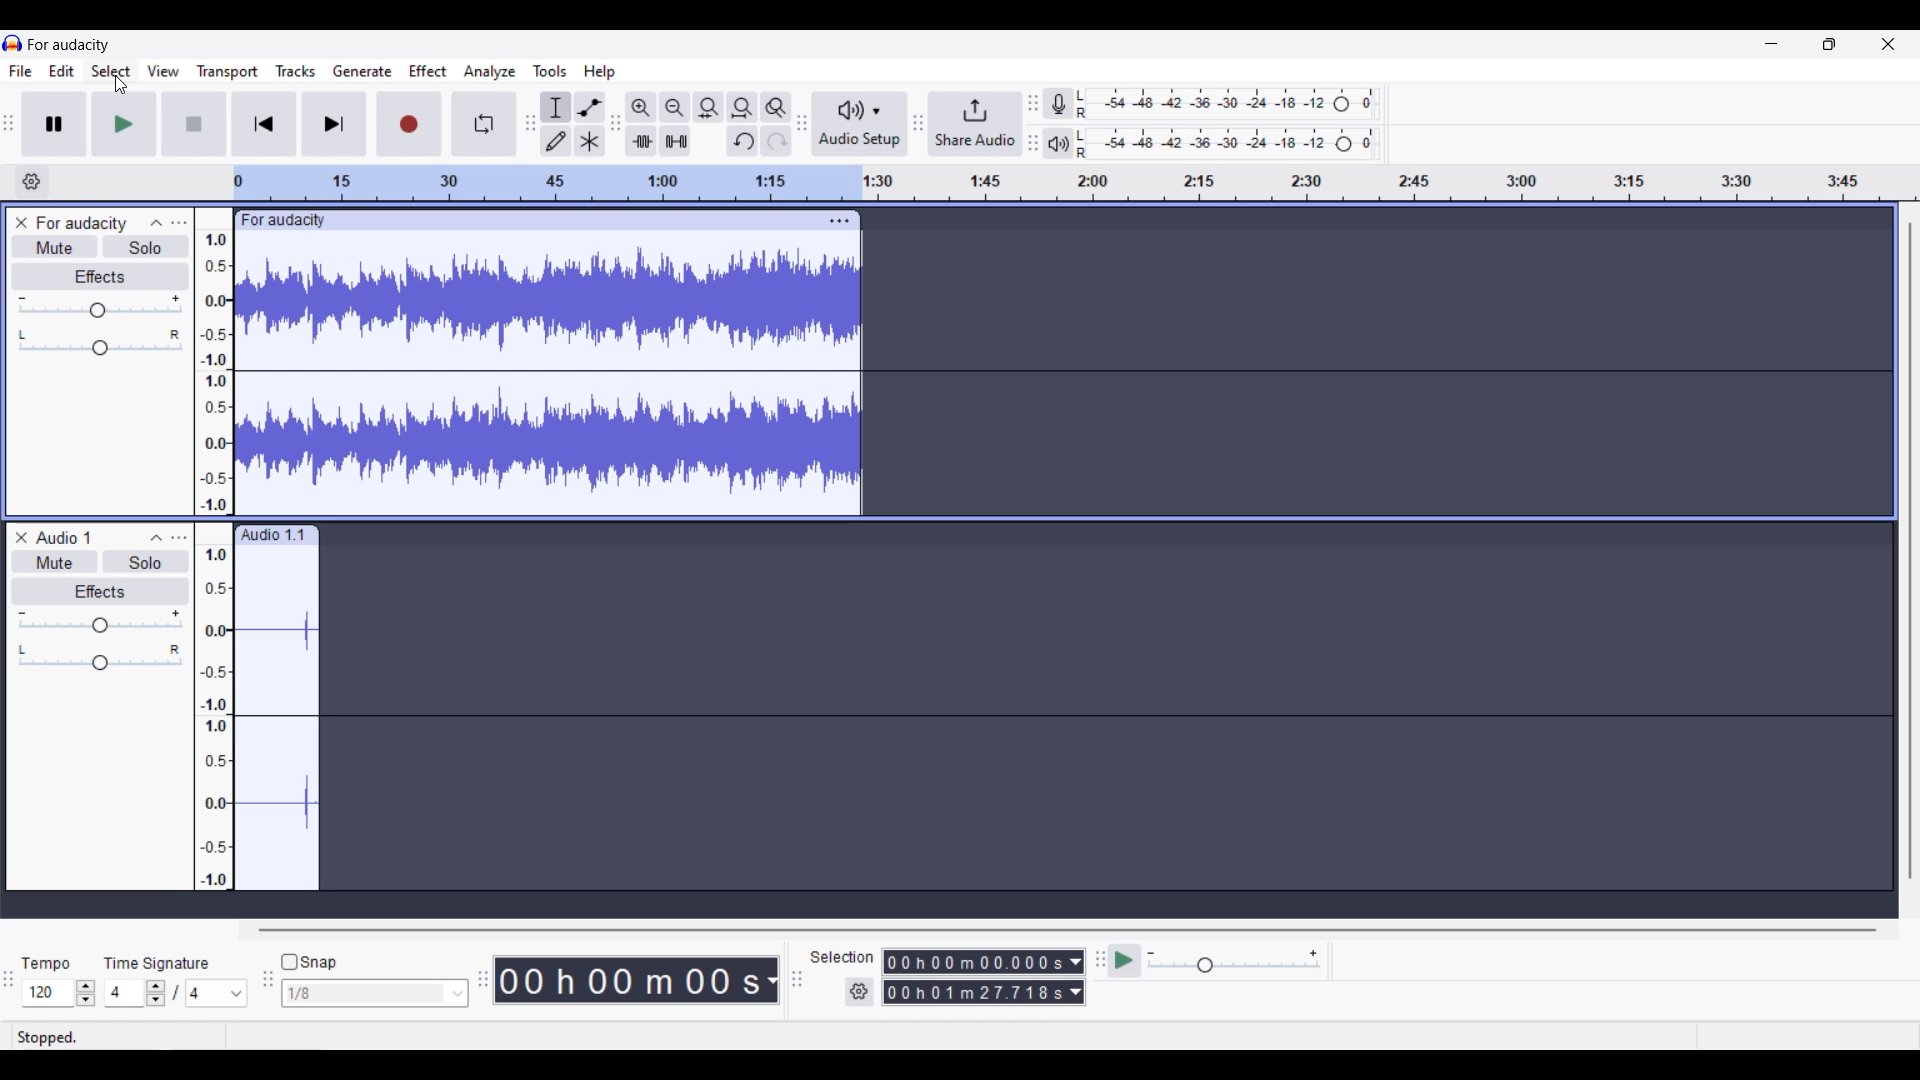 The height and width of the screenshot is (1080, 1920). What do you see at coordinates (709, 107) in the screenshot?
I see `Fit selection to width` at bounding box center [709, 107].